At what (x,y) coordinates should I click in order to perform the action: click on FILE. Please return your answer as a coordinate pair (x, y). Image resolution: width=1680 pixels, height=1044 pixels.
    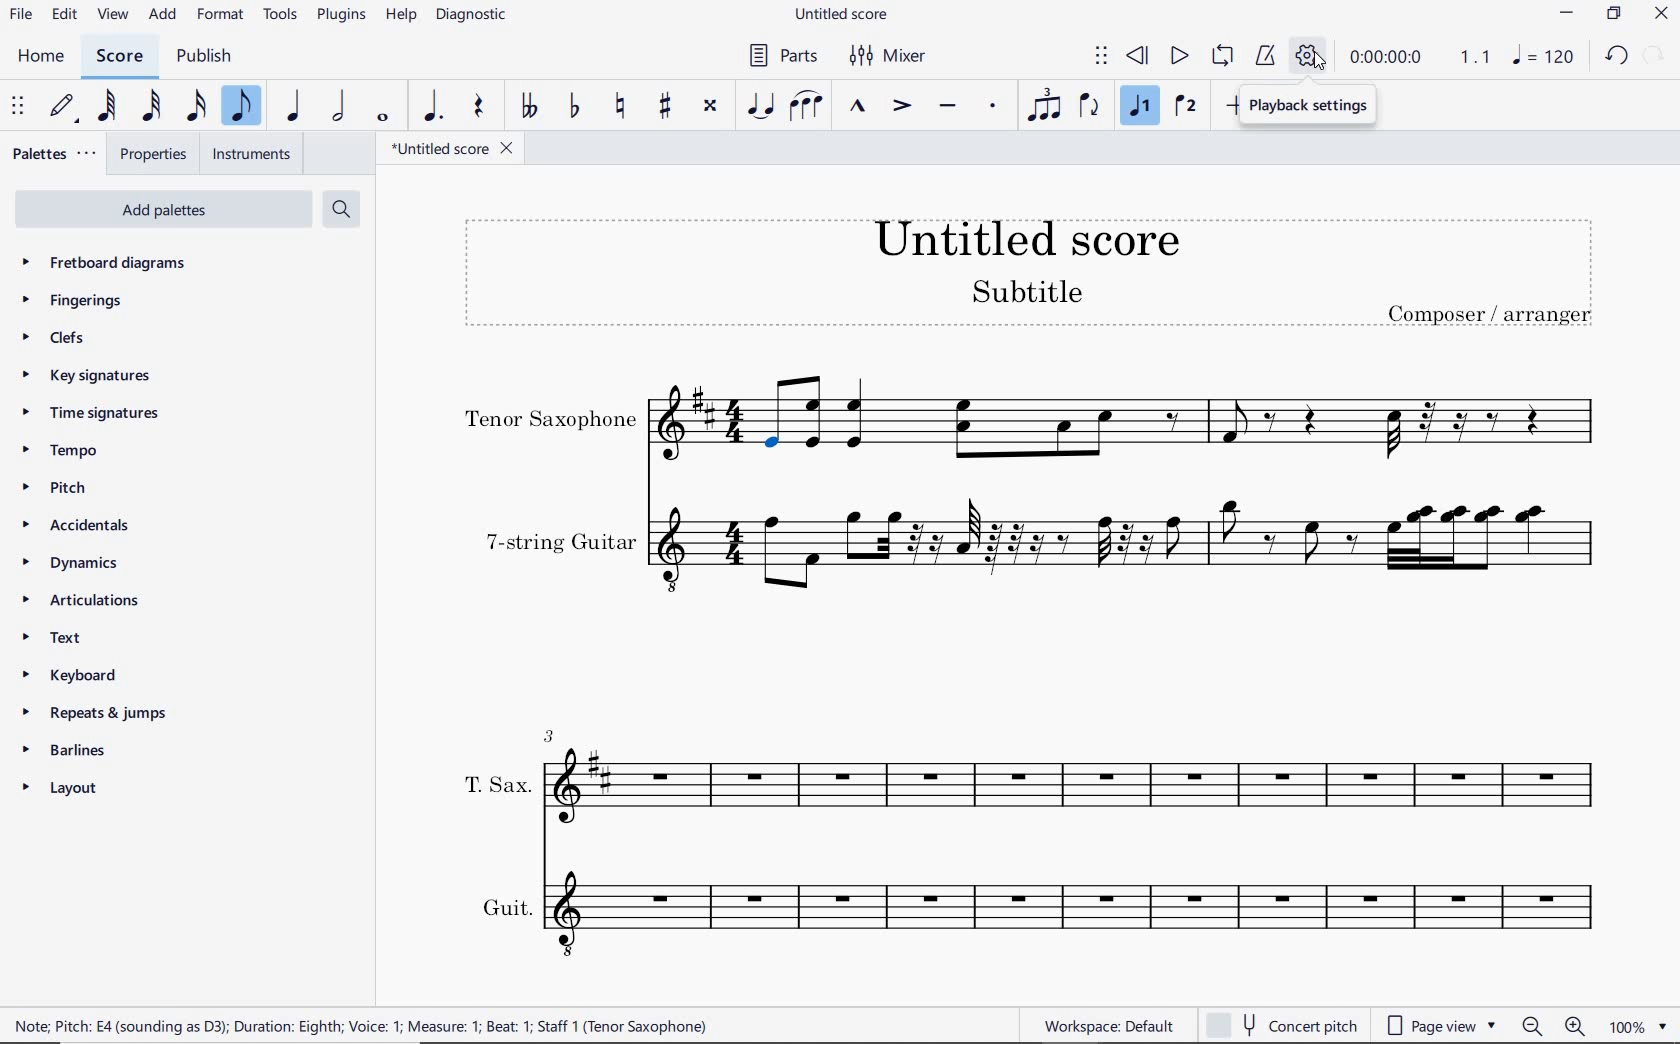
    Looking at the image, I should click on (22, 17).